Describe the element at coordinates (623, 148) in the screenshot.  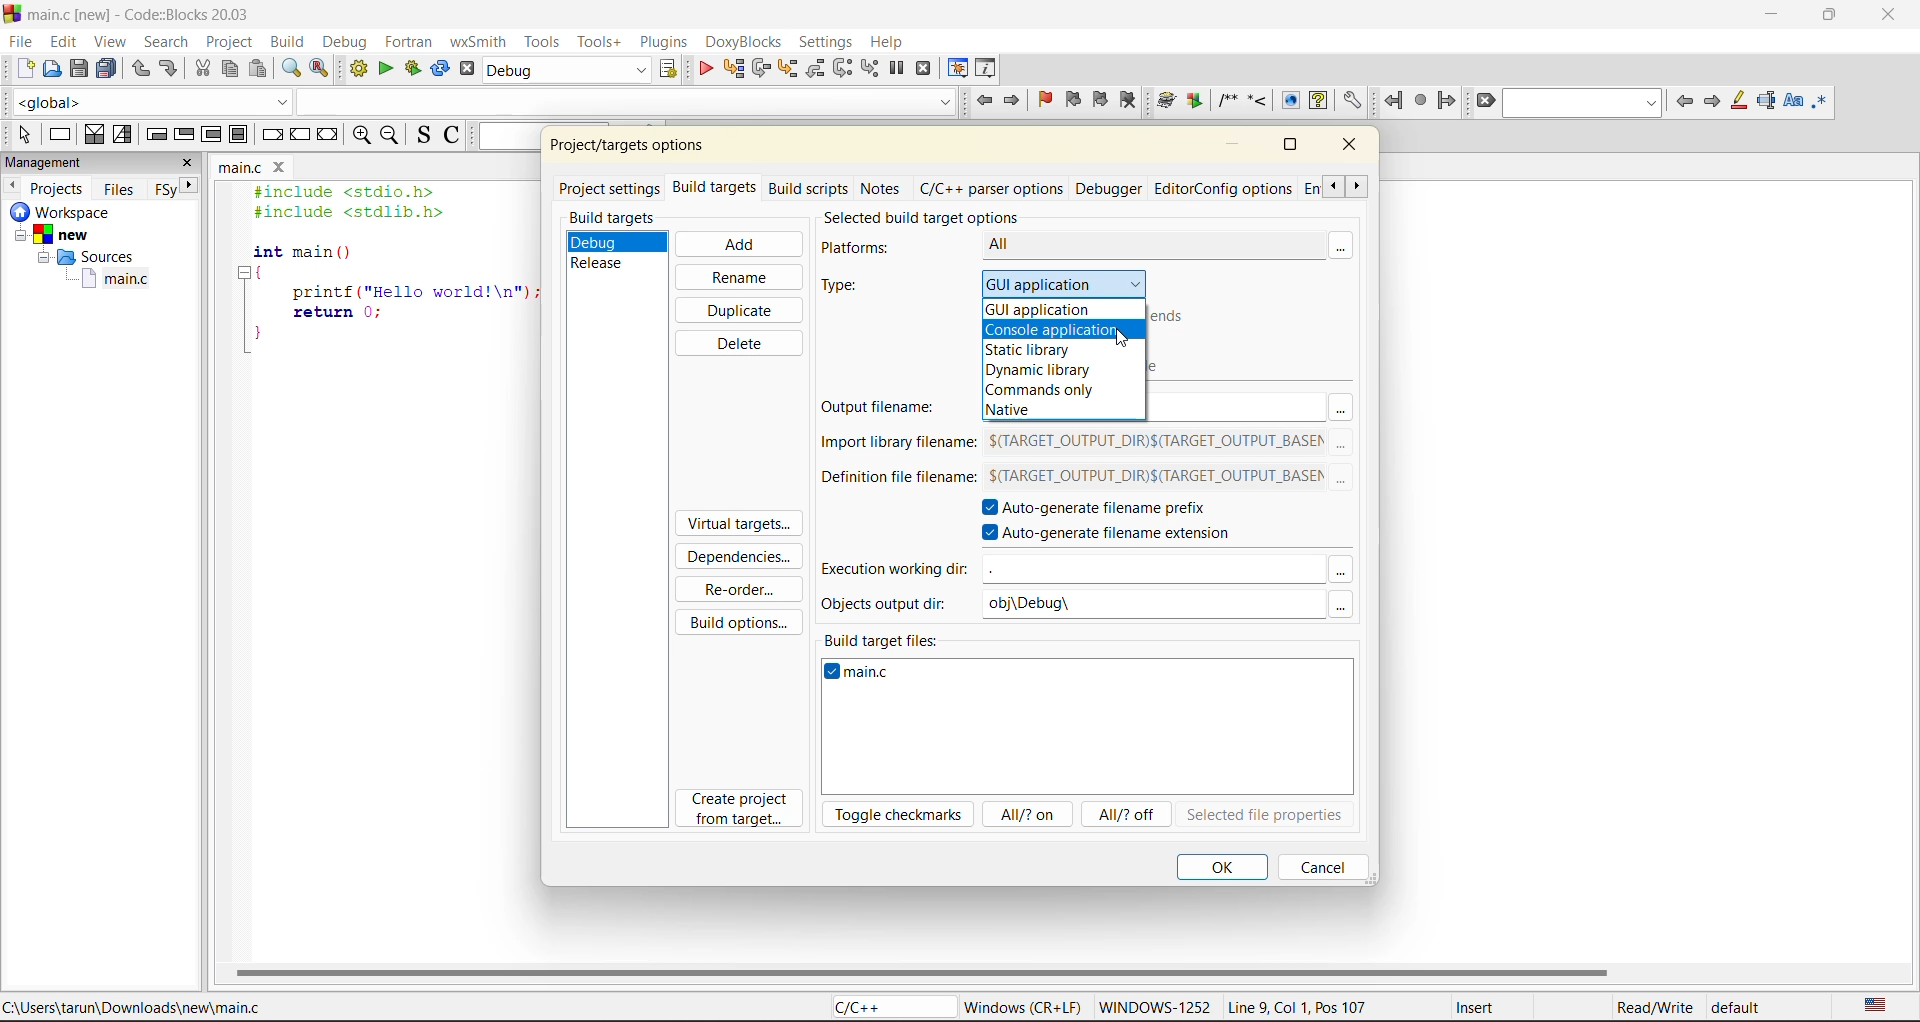
I see `project properties/options` at that location.